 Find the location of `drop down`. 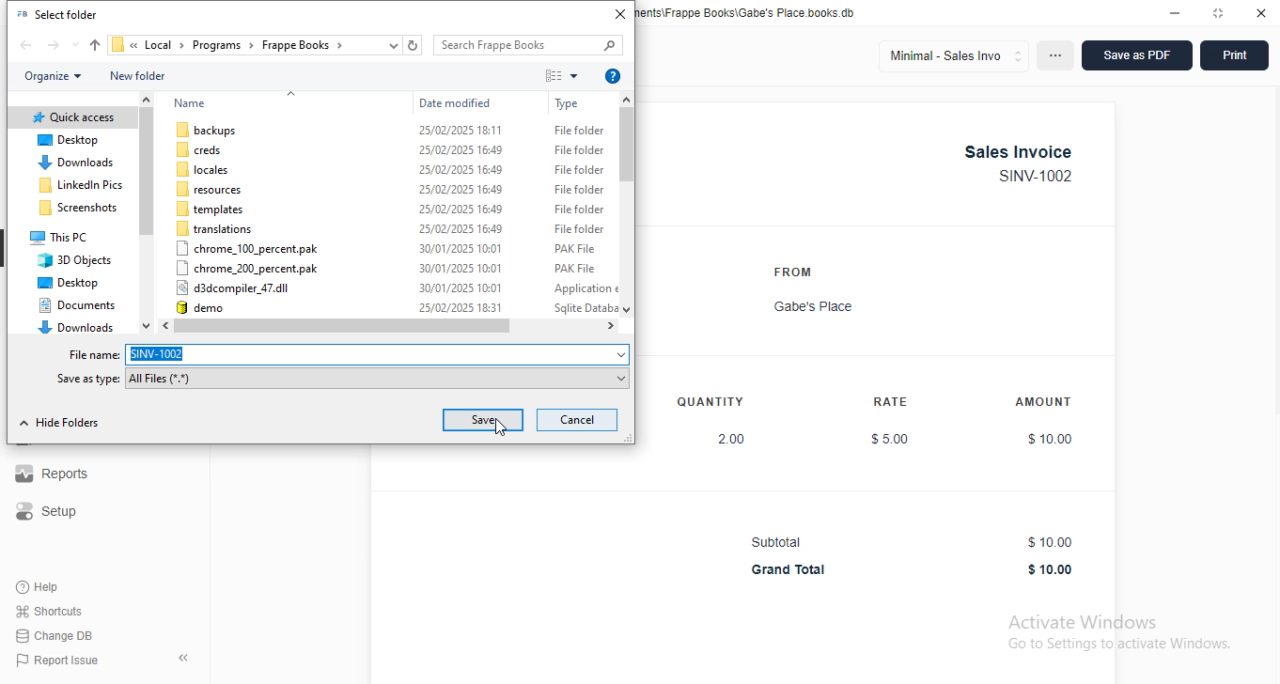

drop down is located at coordinates (339, 45).